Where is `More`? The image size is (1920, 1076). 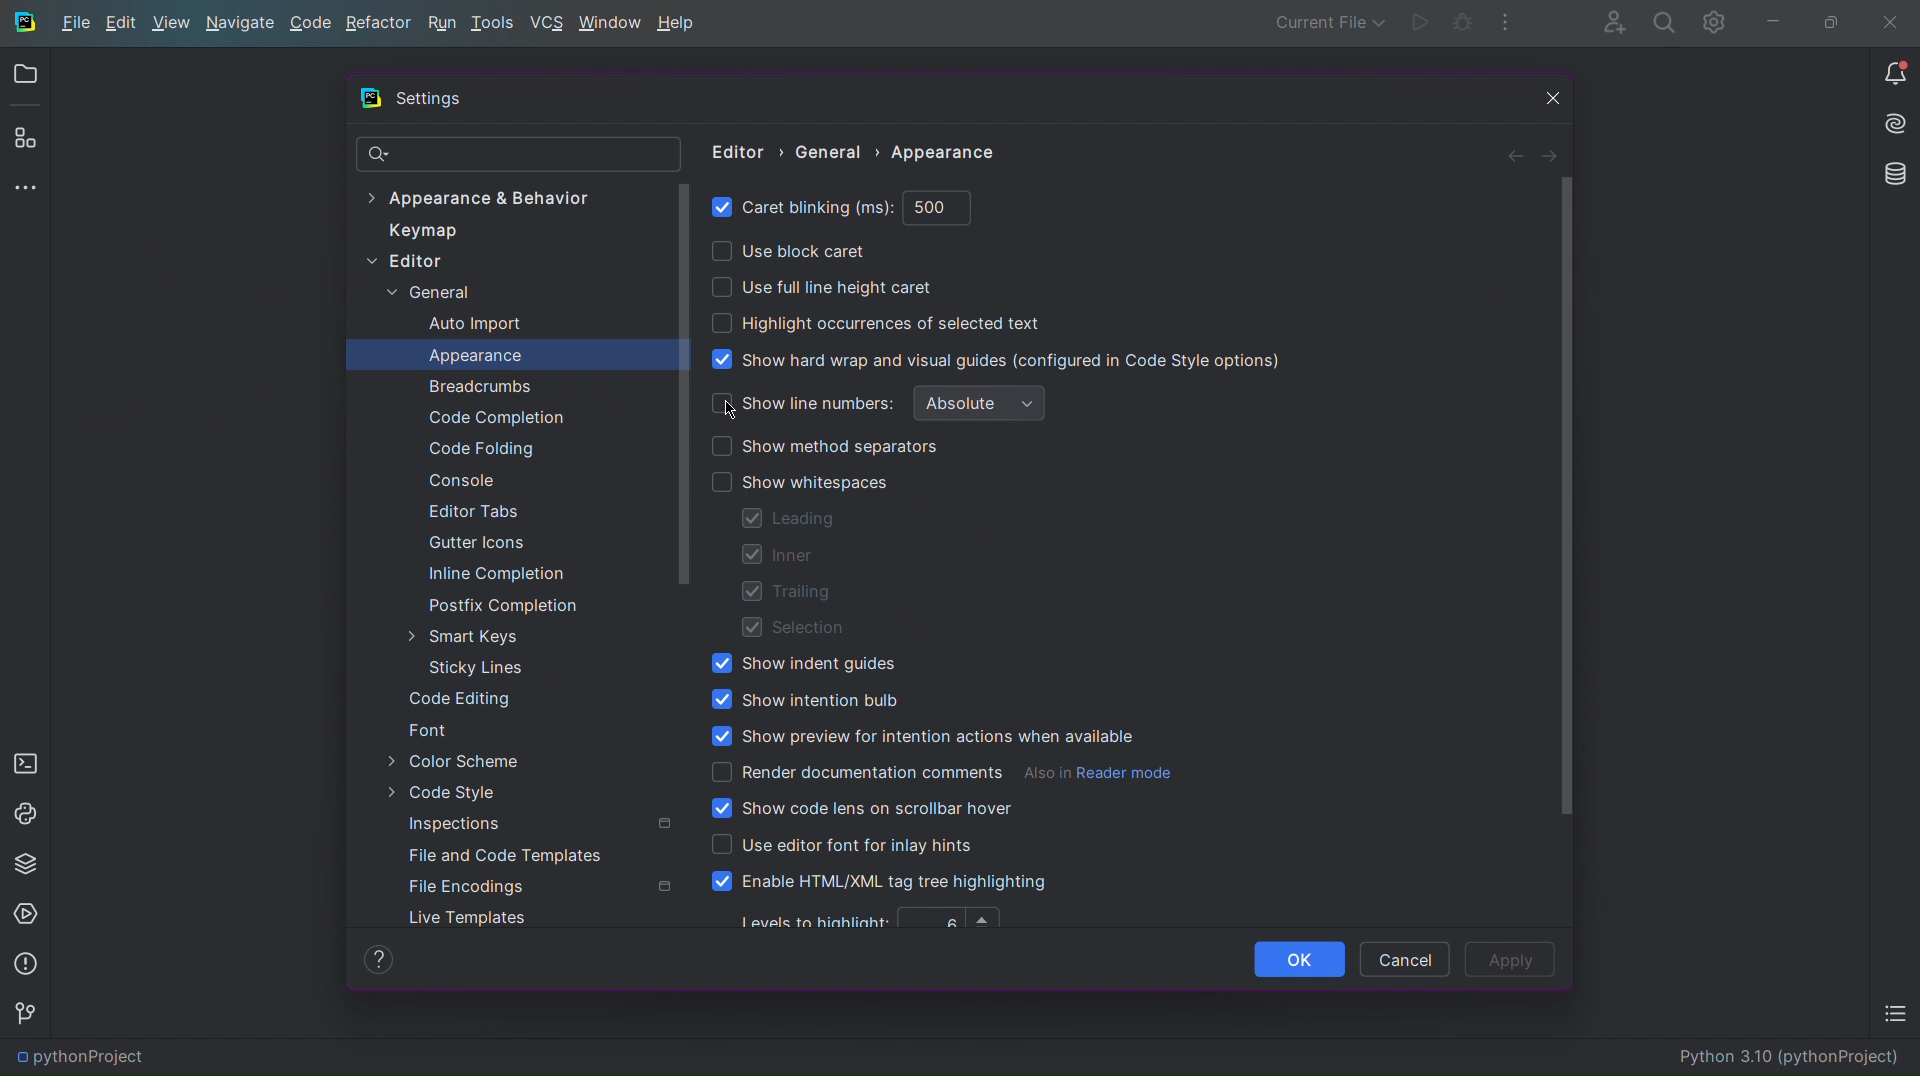 More is located at coordinates (1508, 24).